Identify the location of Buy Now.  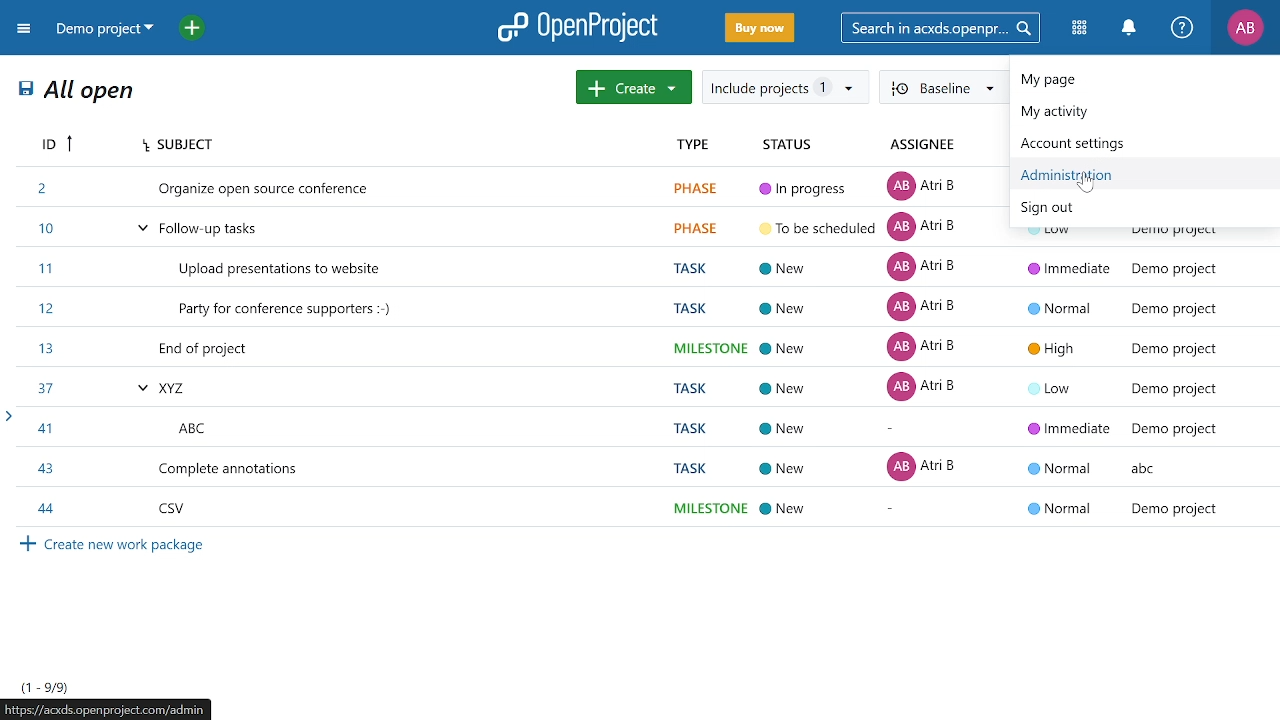
(760, 29).